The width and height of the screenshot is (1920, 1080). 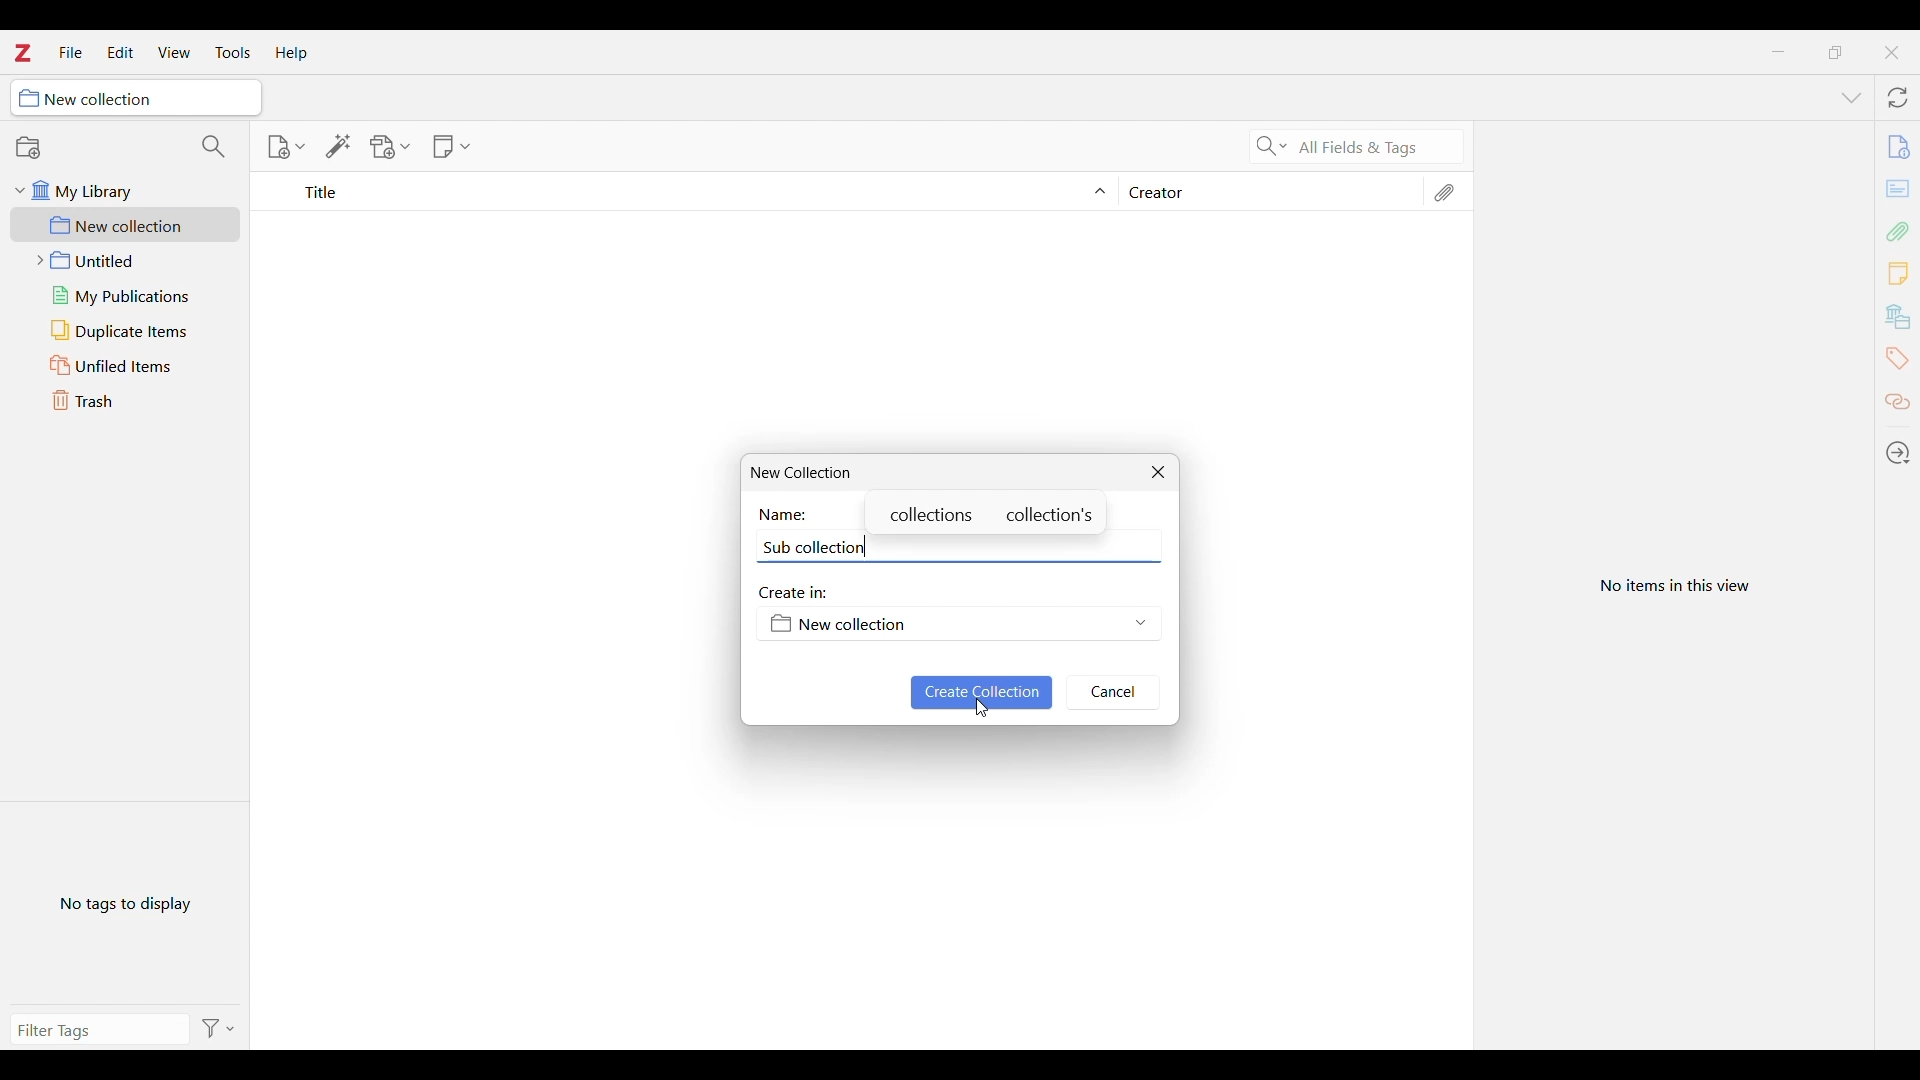 What do you see at coordinates (1272, 145) in the screenshot?
I see `Search criteria options` at bounding box center [1272, 145].